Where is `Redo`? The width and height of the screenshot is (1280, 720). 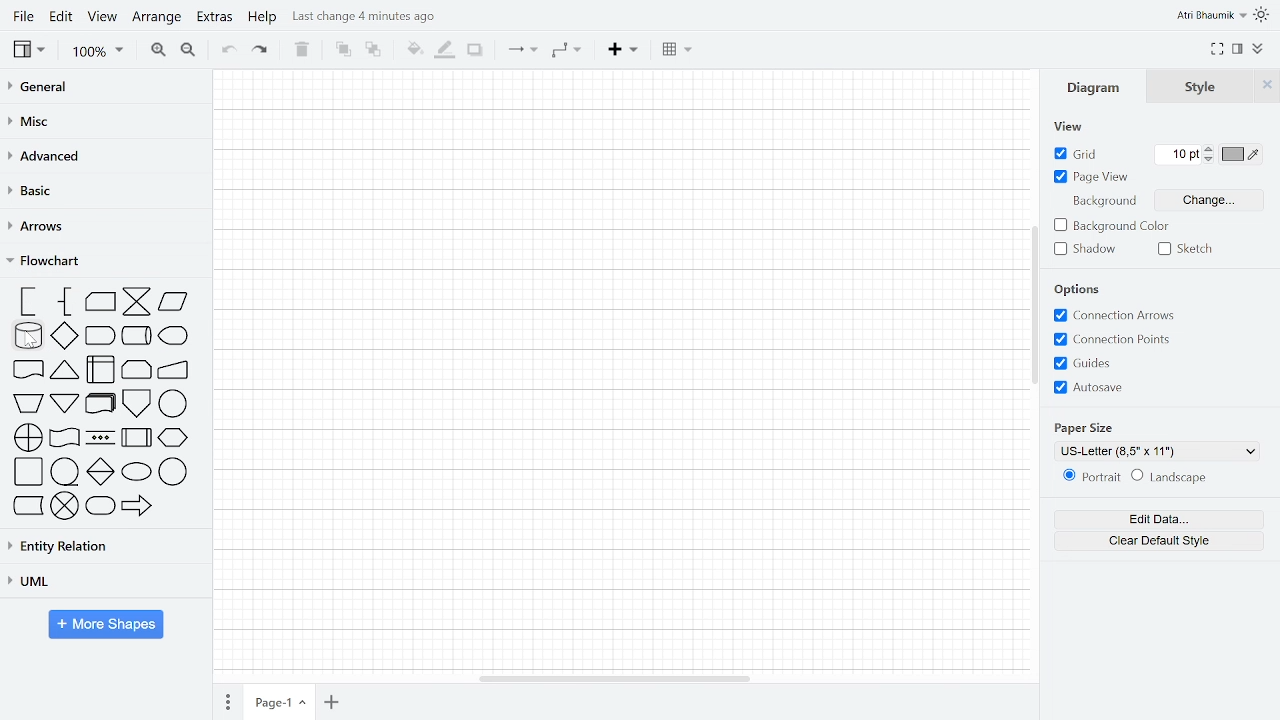
Redo is located at coordinates (266, 52).